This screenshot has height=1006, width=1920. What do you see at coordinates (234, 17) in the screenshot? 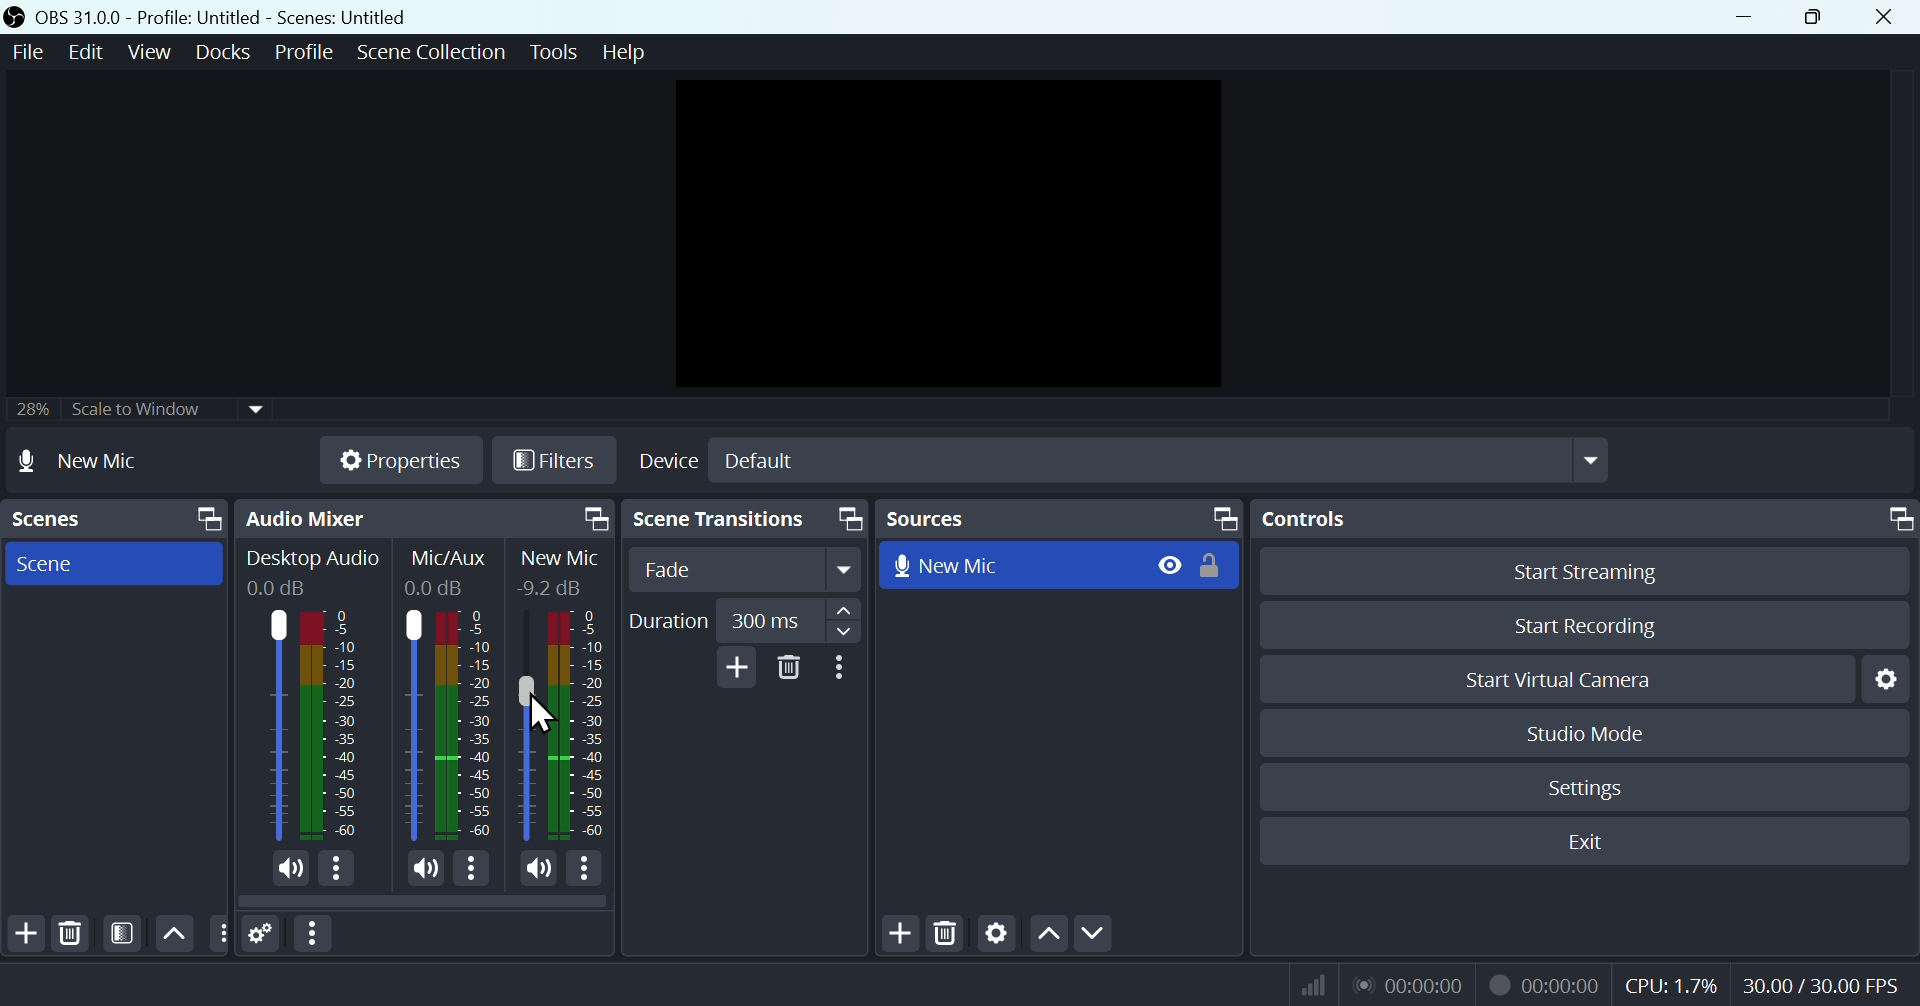
I see `OBS 31.0 .0 profile: untitled scenes: untitled` at bounding box center [234, 17].